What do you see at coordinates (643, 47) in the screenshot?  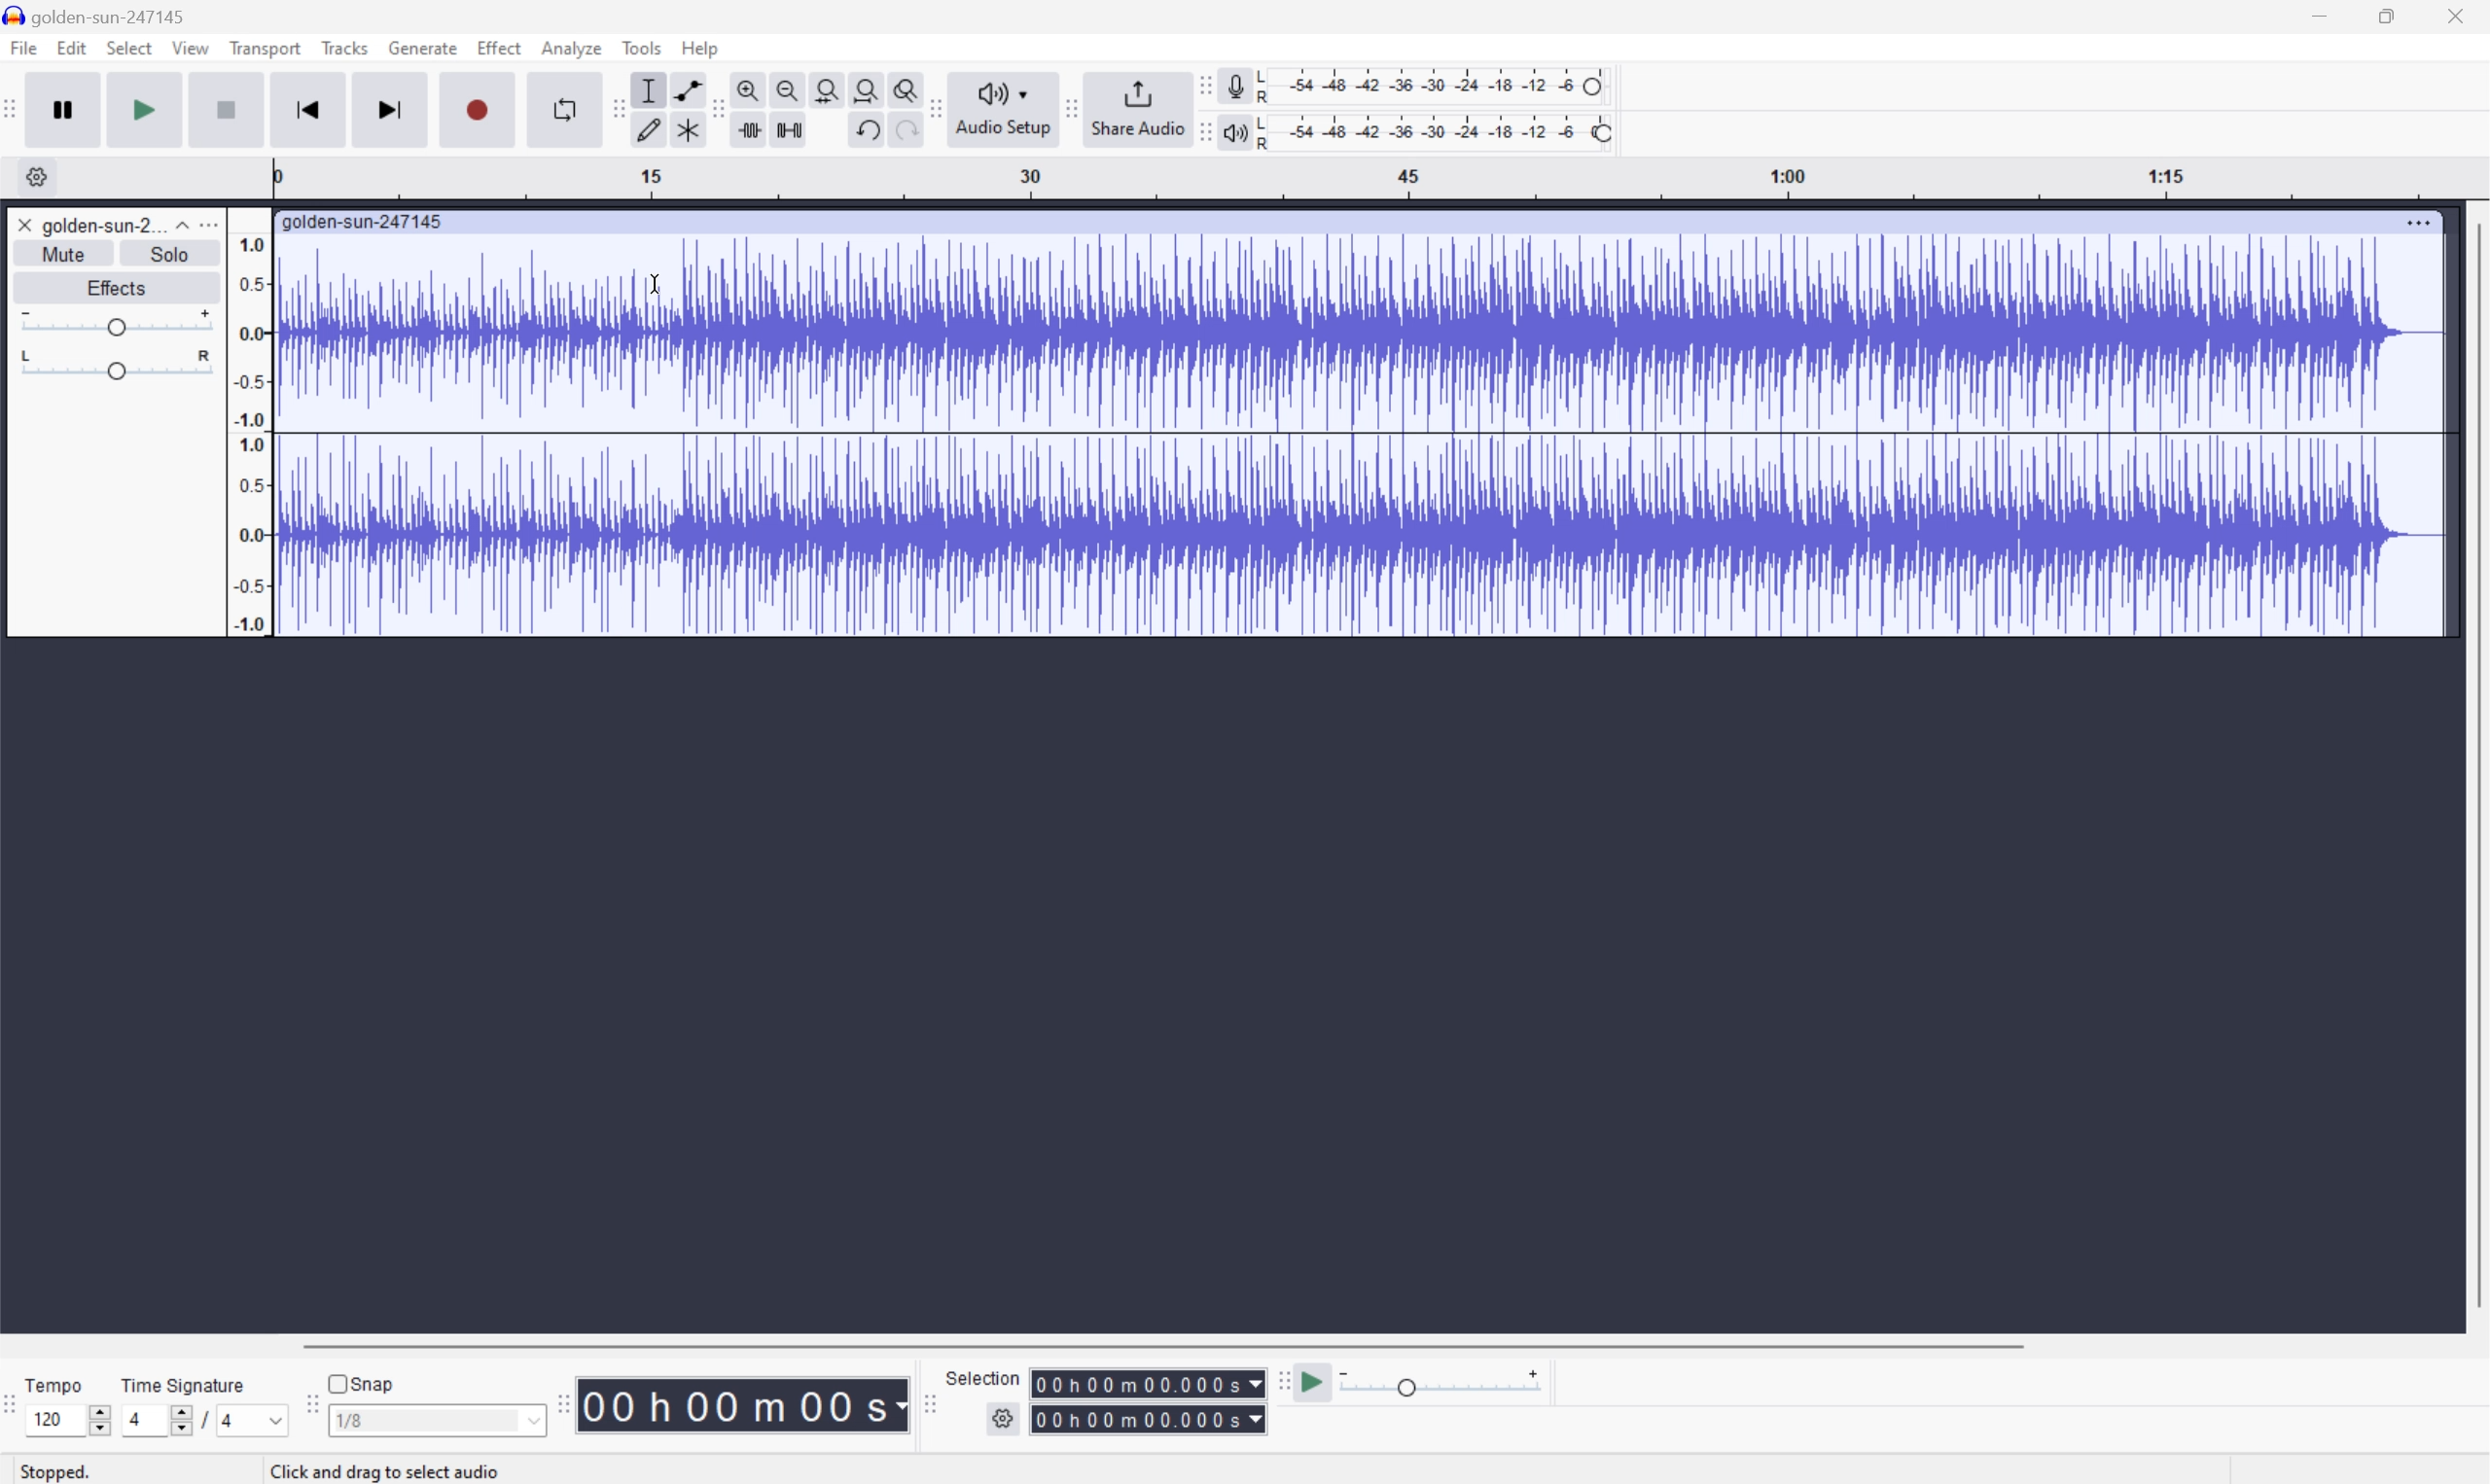 I see `Tools` at bounding box center [643, 47].